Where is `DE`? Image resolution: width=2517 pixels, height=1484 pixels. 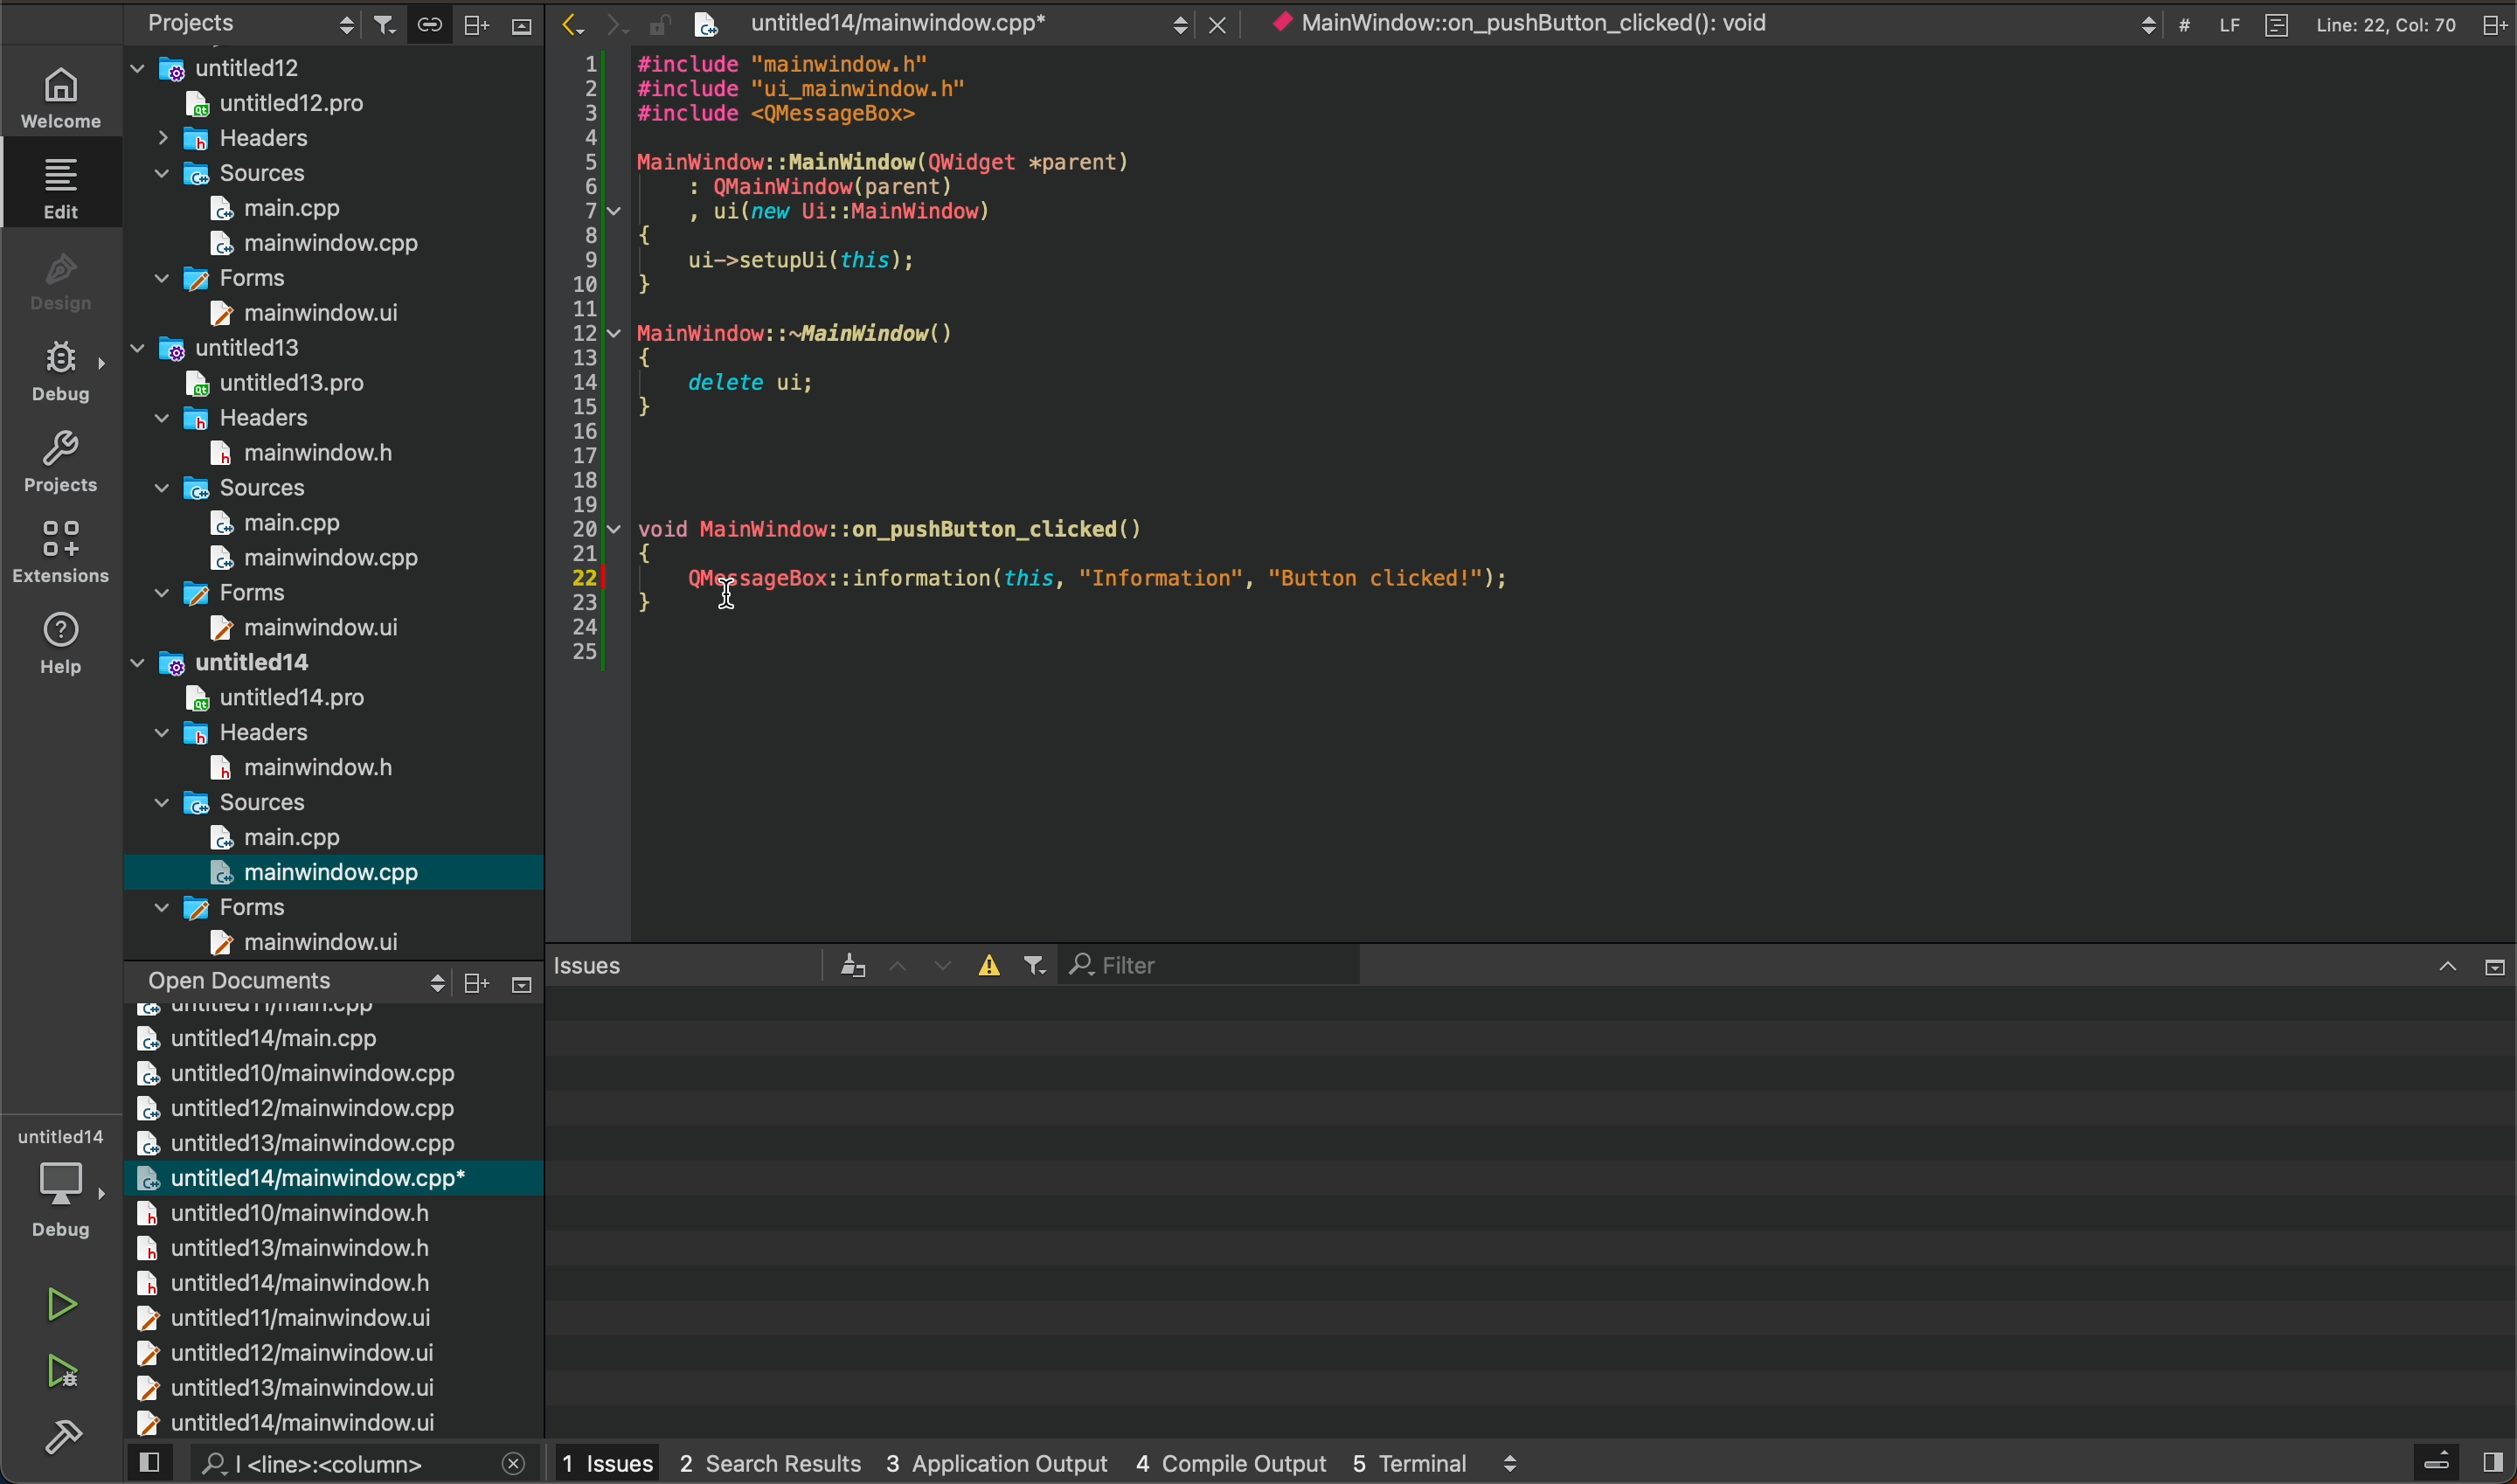
DE is located at coordinates (57, 375).